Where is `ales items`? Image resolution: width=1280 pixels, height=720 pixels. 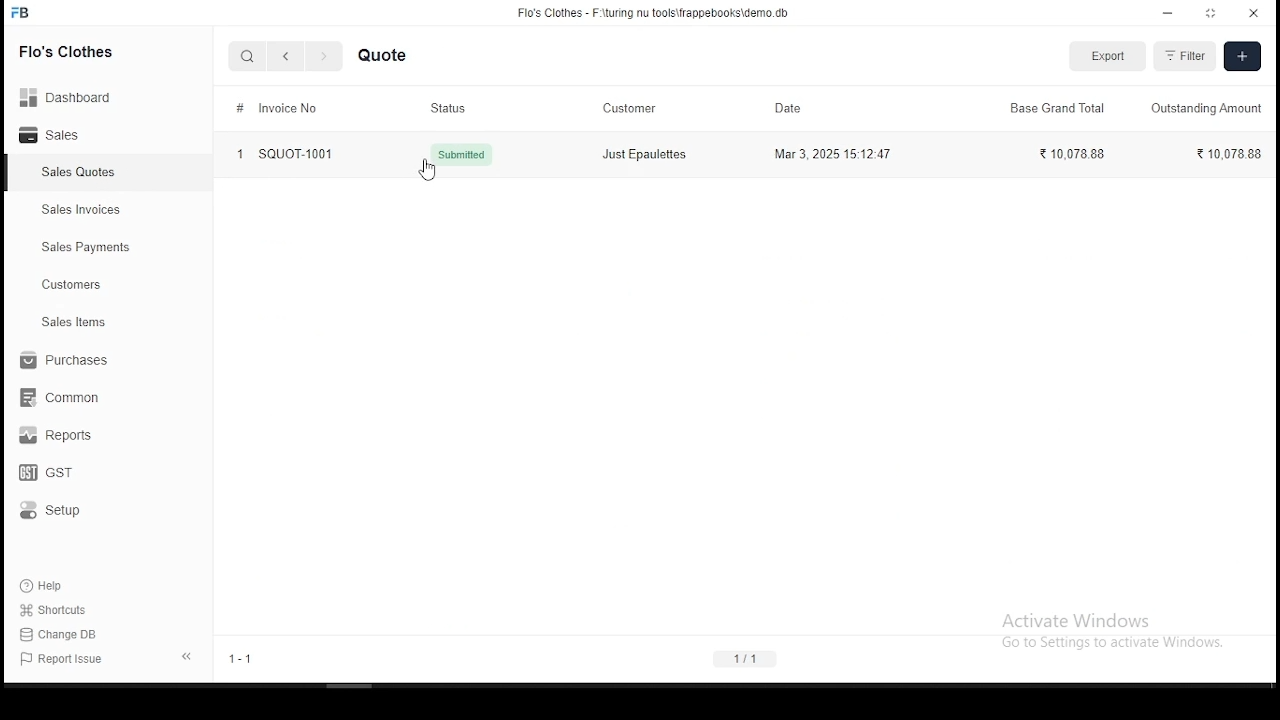
ales items is located at coordinates (78, 323).